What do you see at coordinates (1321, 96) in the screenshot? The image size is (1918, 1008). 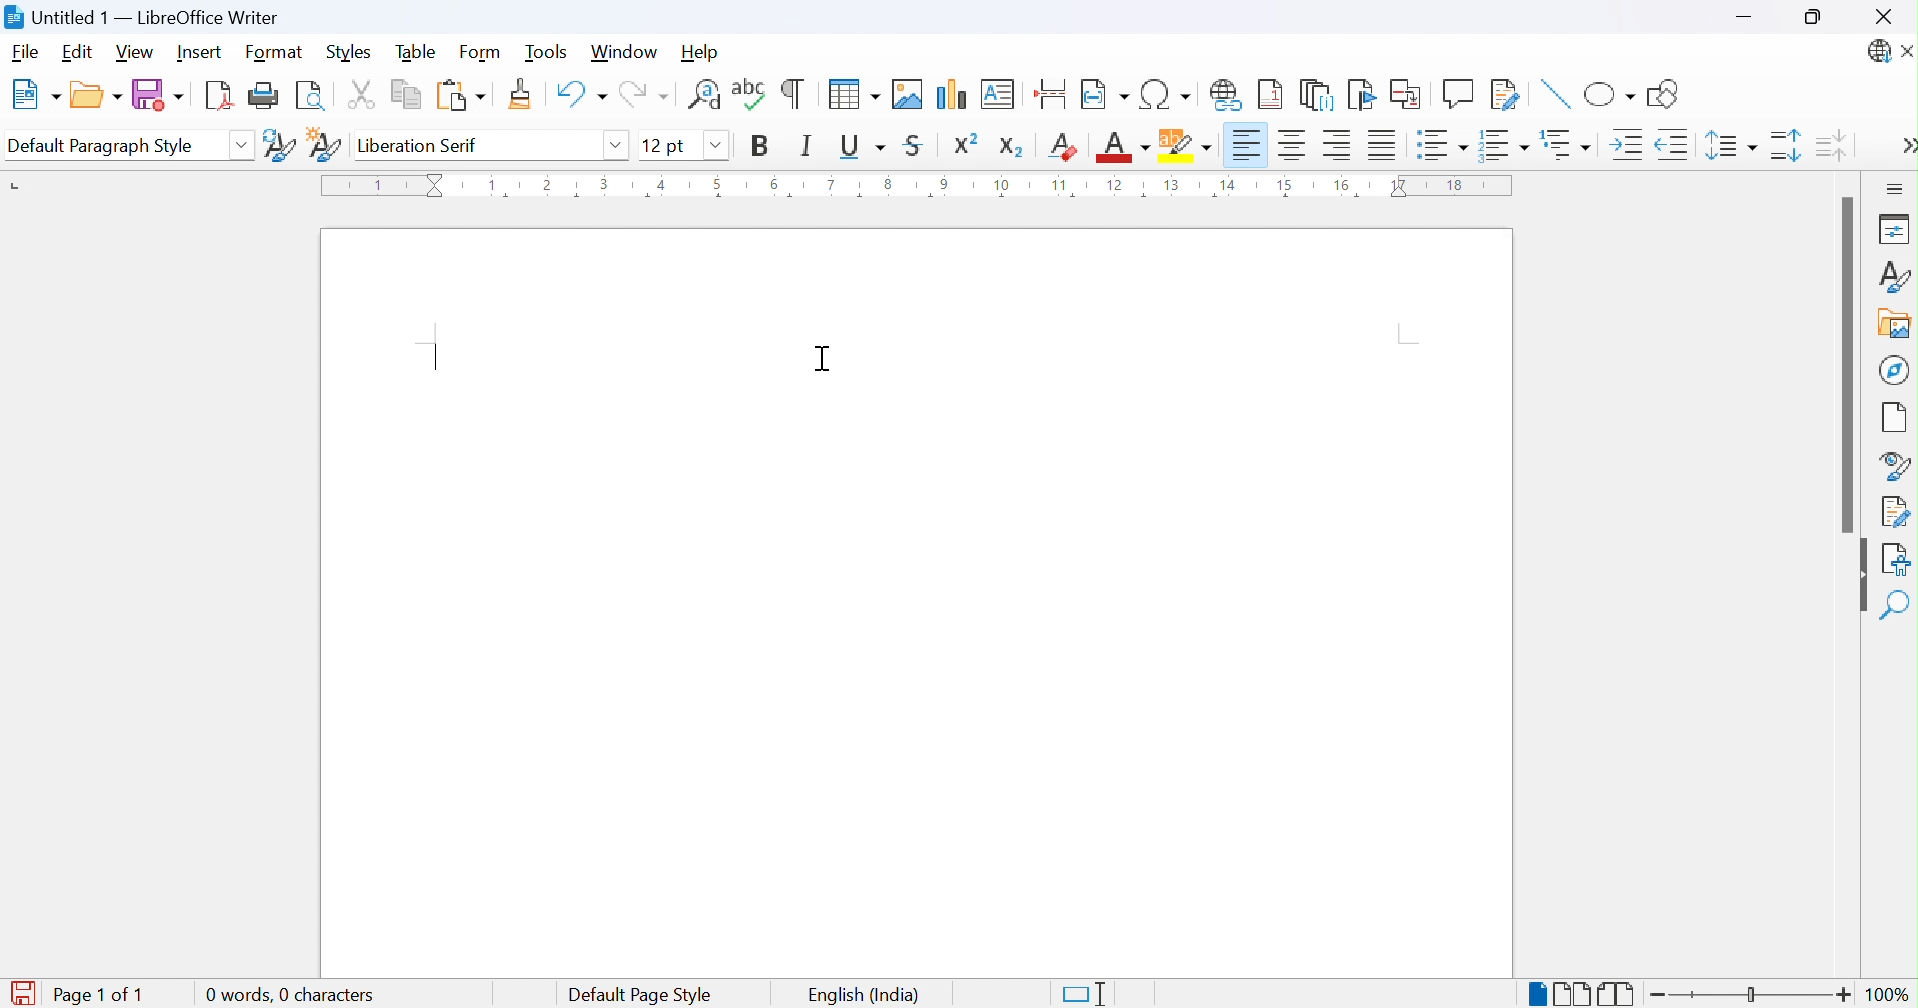 I see `Insert endnote` at bounding box center [1321, 96].